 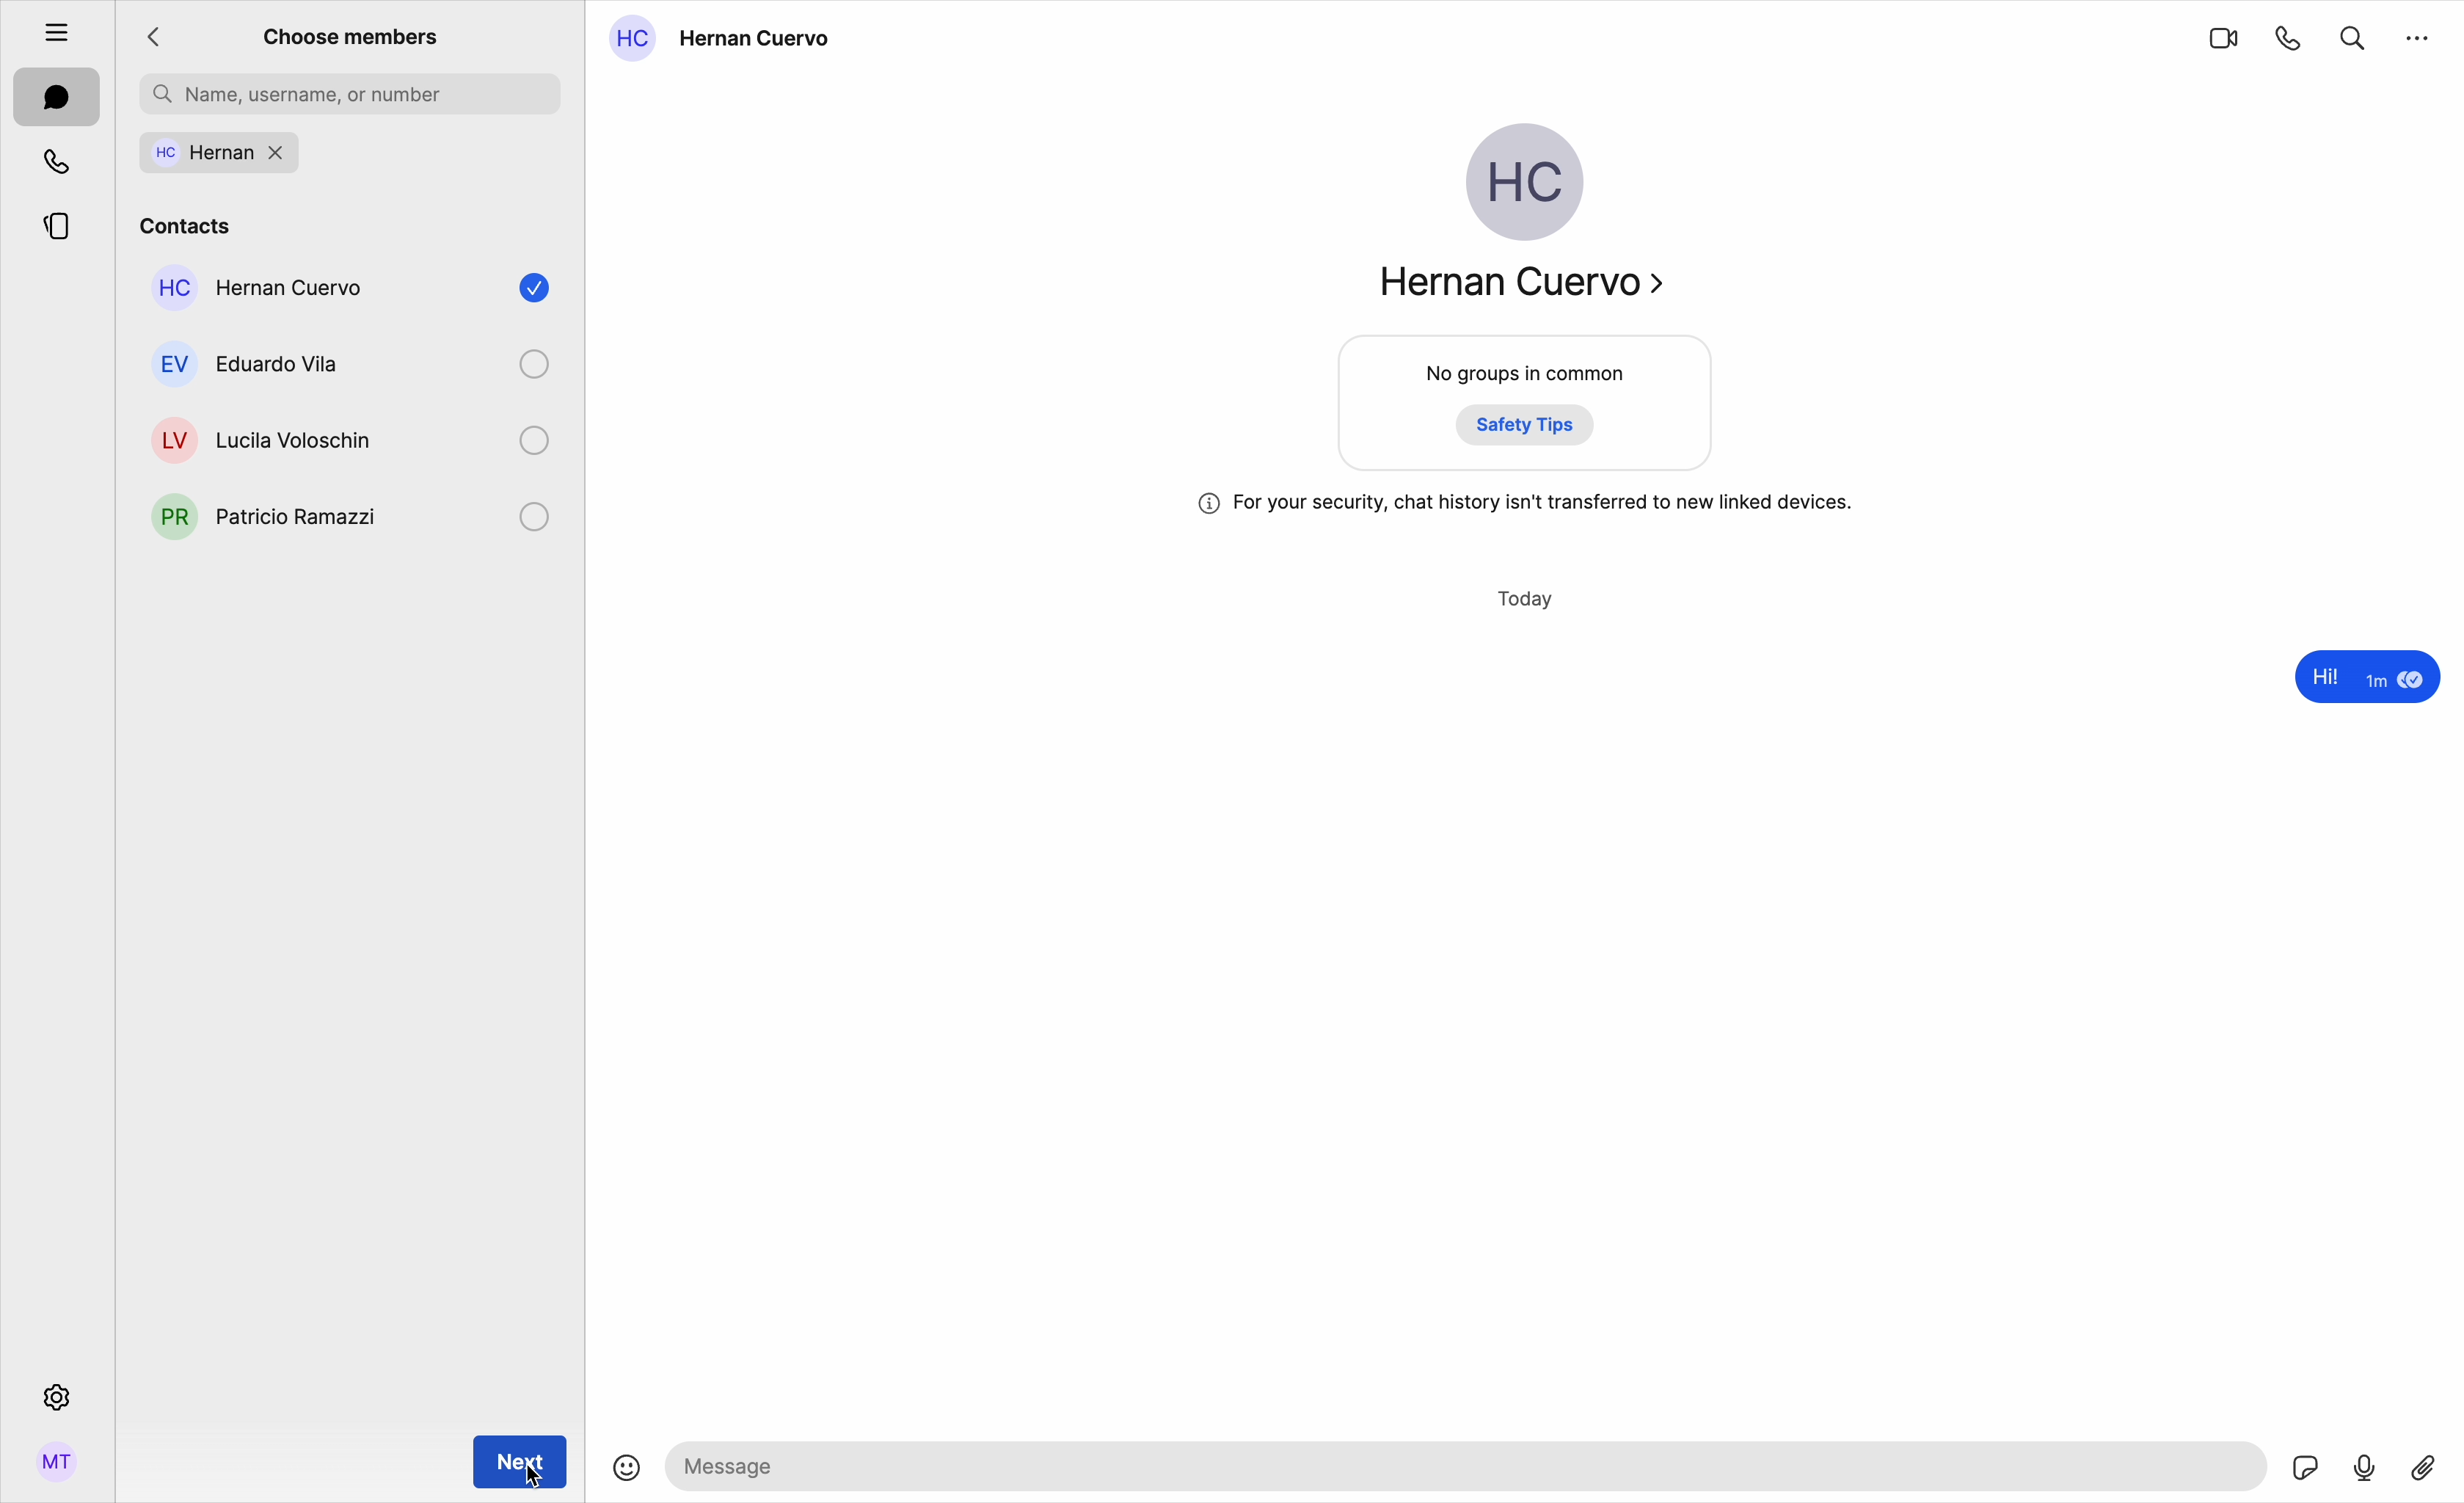 I want to click on selection bullet points, so click(x=531, y=441).